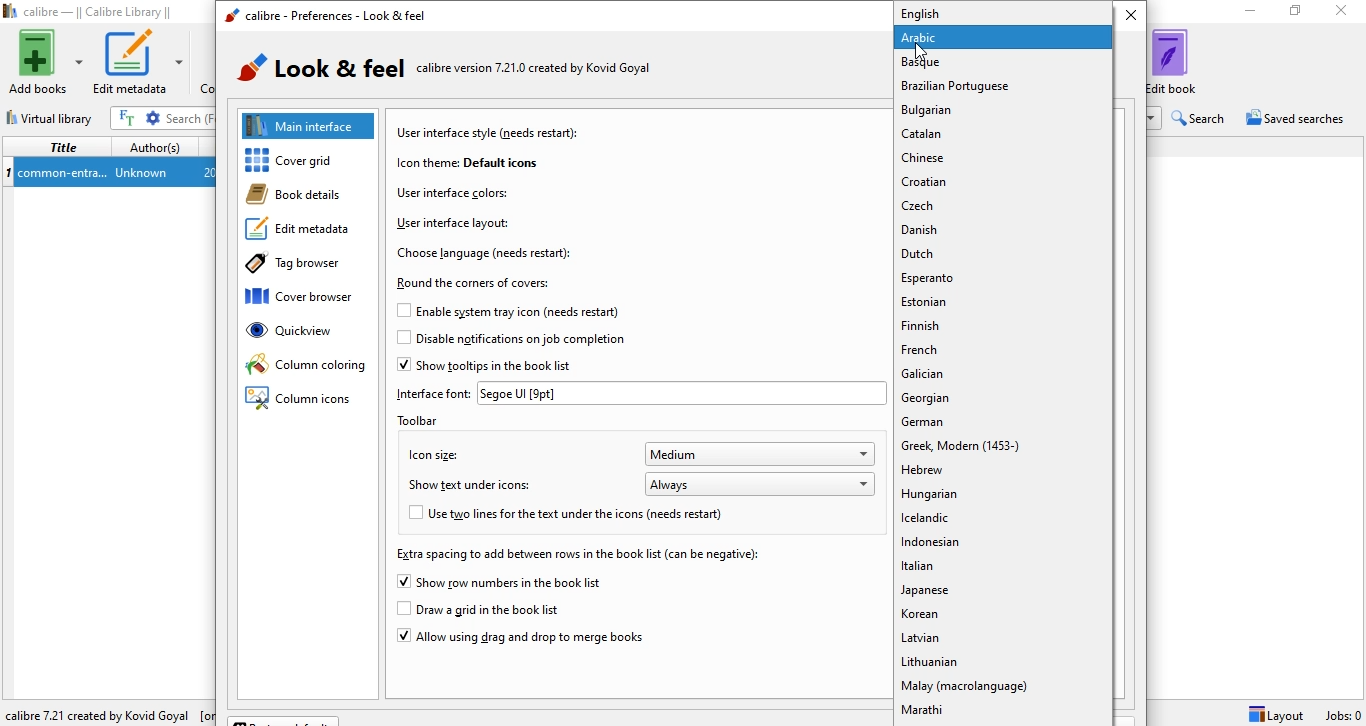  I want to click on main interface, so click(310, 125).